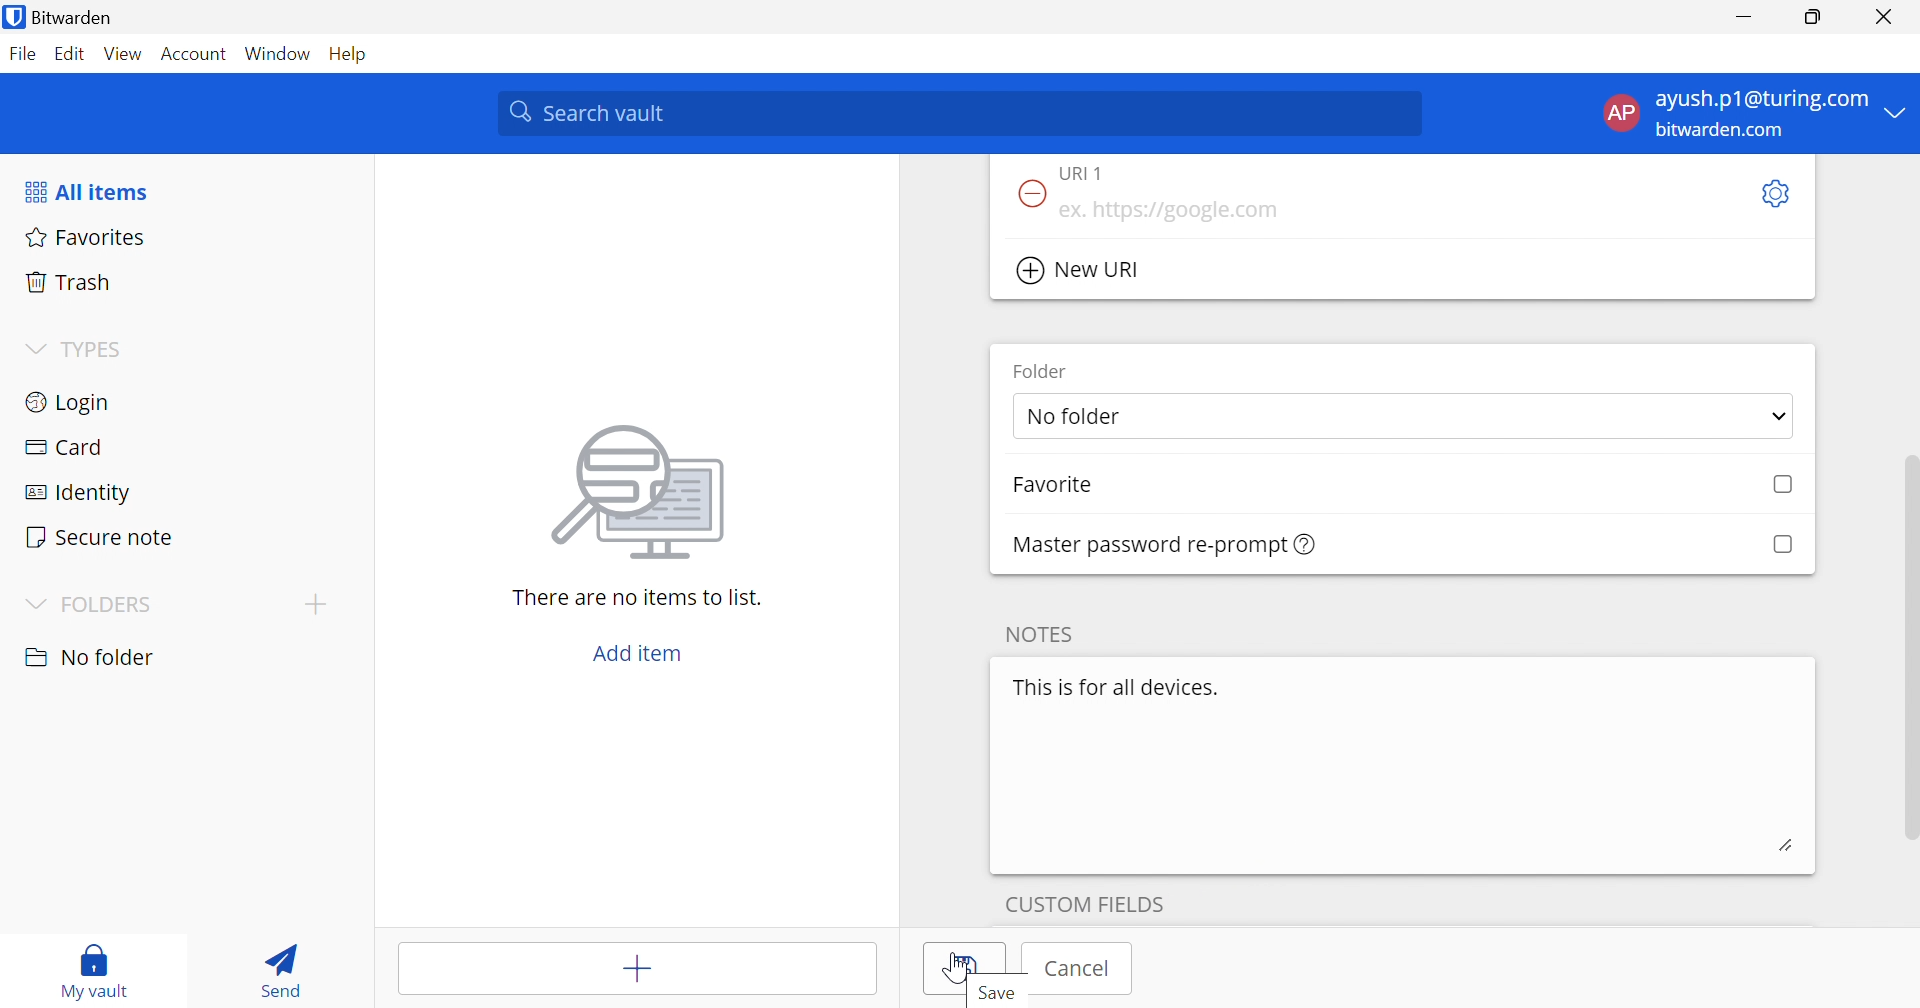 This screenshot has width=1920, height=1008. What do you see at coordinates (69, 279) in the screenshot?
I see `Trash` at bounding box center [69, 279].